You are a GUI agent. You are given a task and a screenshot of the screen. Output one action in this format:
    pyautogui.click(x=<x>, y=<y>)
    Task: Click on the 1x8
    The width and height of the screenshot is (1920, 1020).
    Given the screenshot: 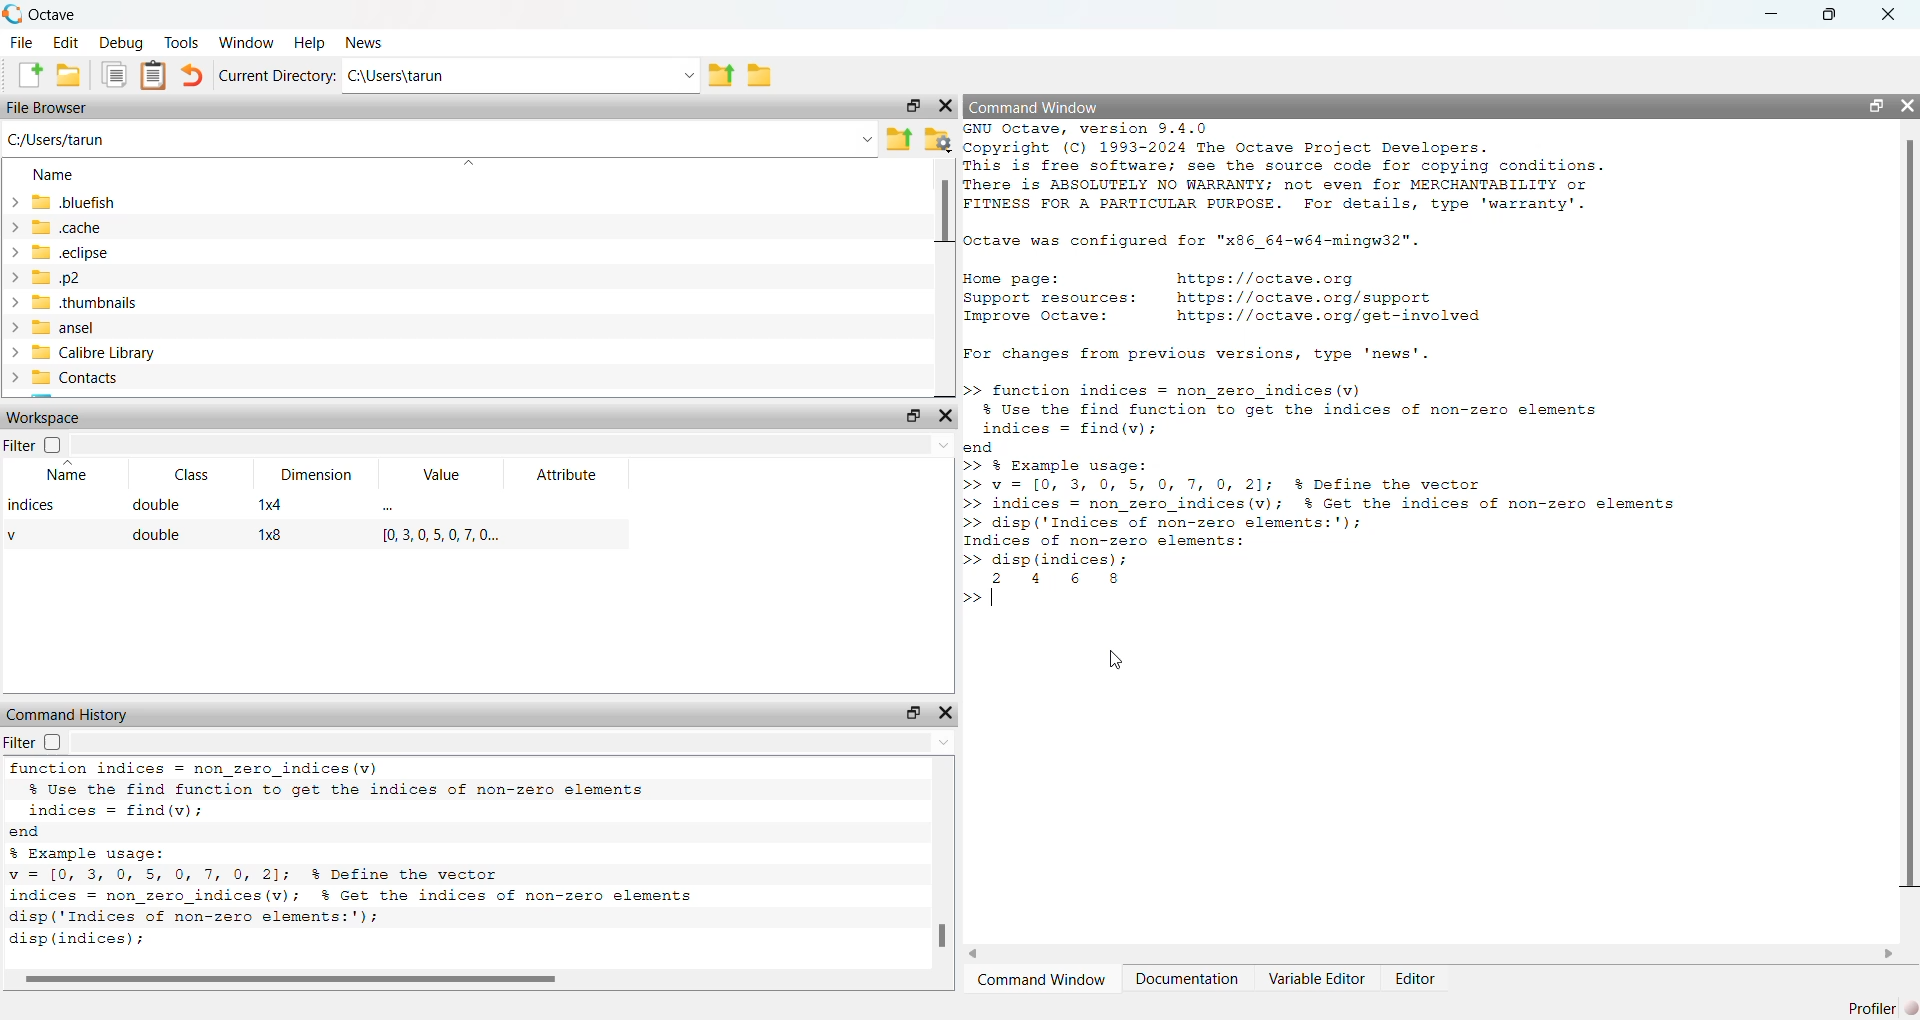 What is the action you would take?
    pyautogui.click(x=274, y=540)
    